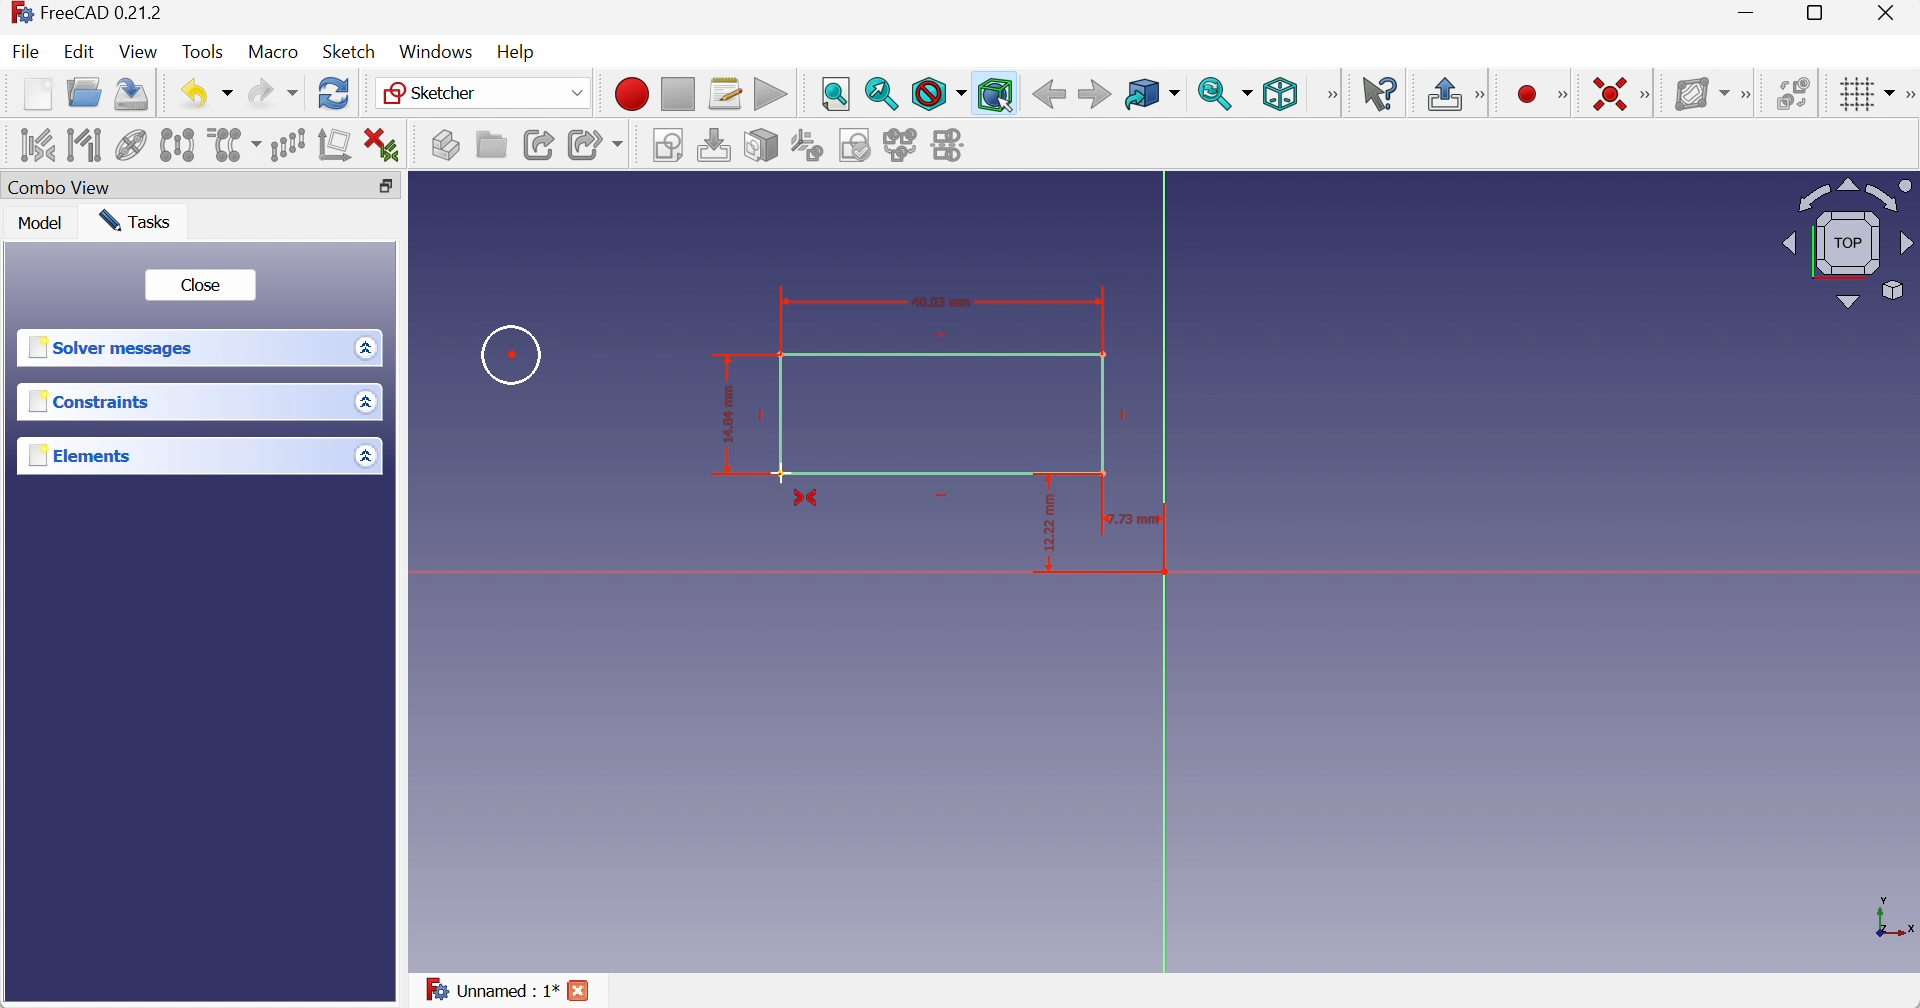 Image resolution: width=1920 pixels, height=1008 pixels. What do you see at coordinates (88, 145) in the screenshot?
I see `Select associated geometry` at bounding box center [88, 145].